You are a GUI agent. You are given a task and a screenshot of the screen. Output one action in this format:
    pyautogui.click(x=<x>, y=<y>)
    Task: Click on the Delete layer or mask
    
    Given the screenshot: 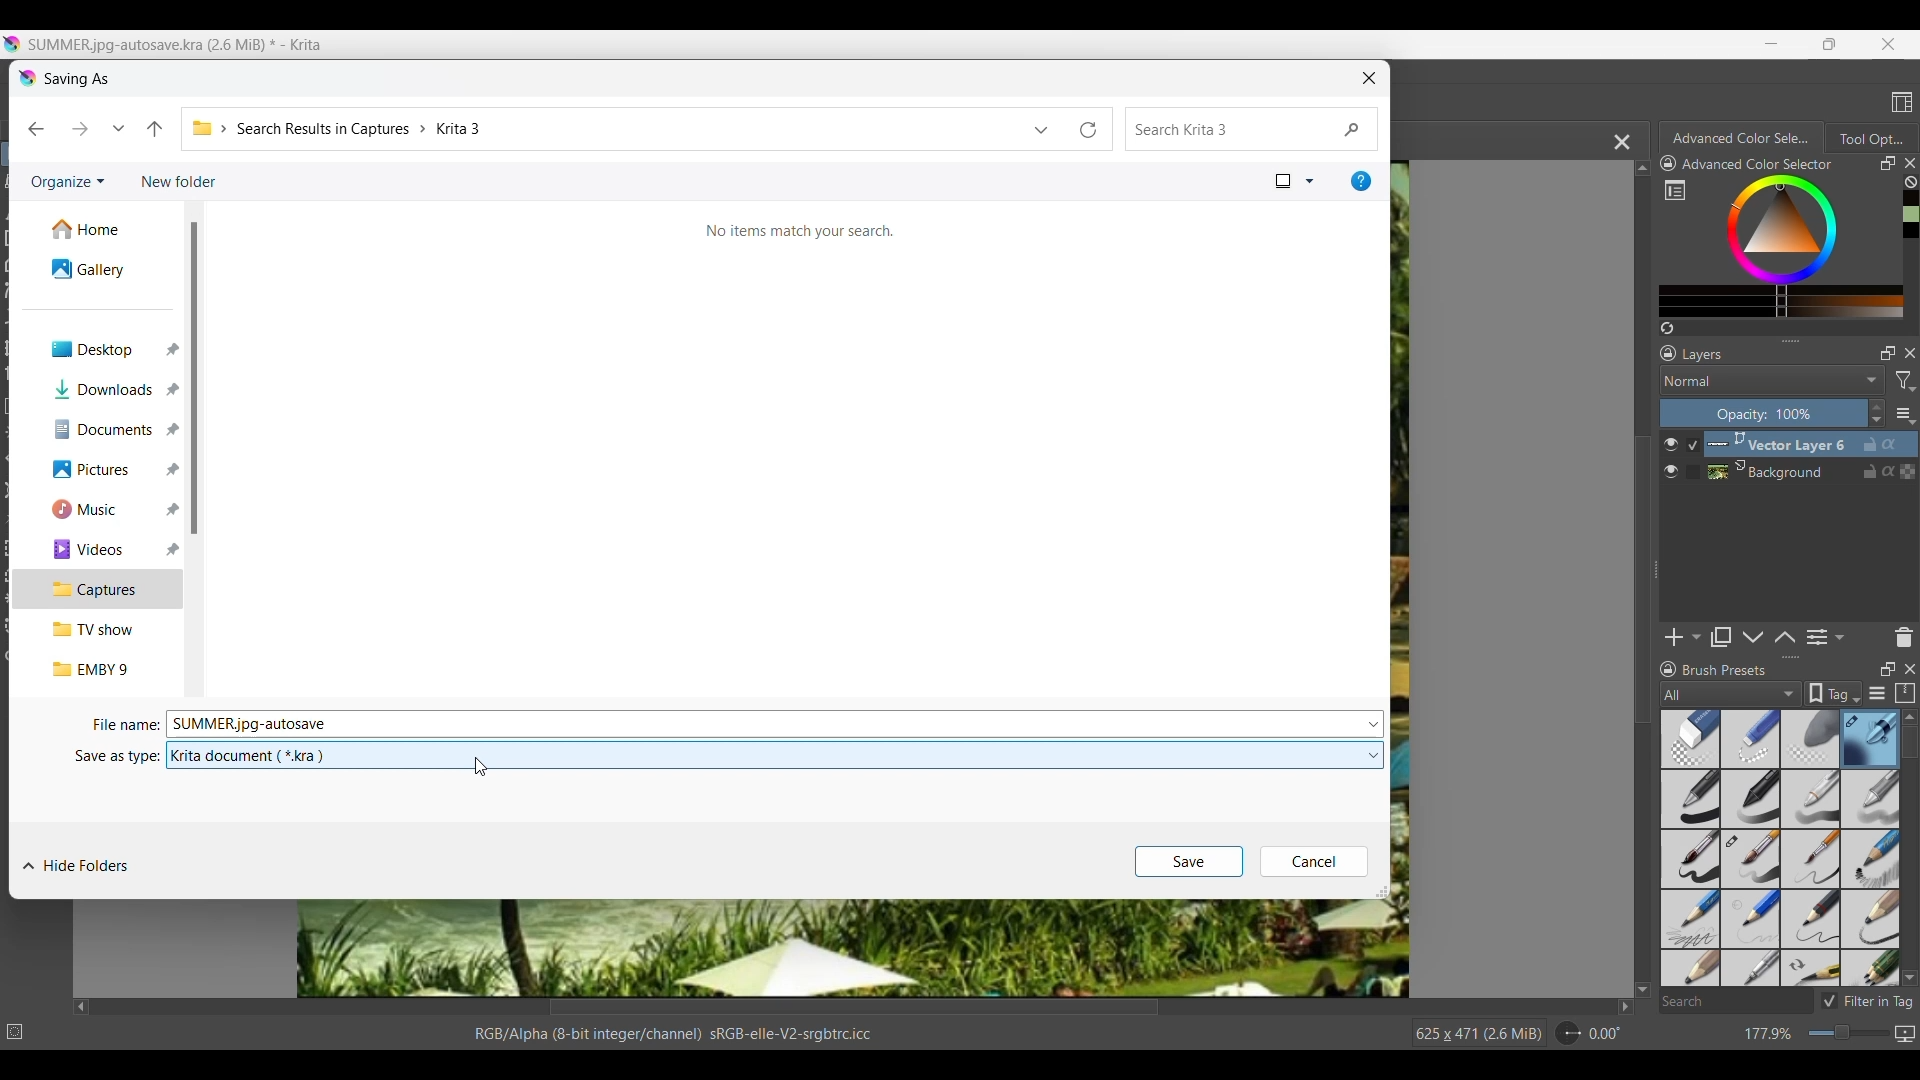 What is the action you would take?
    pyautogui.click(x=1903, y=638)
    